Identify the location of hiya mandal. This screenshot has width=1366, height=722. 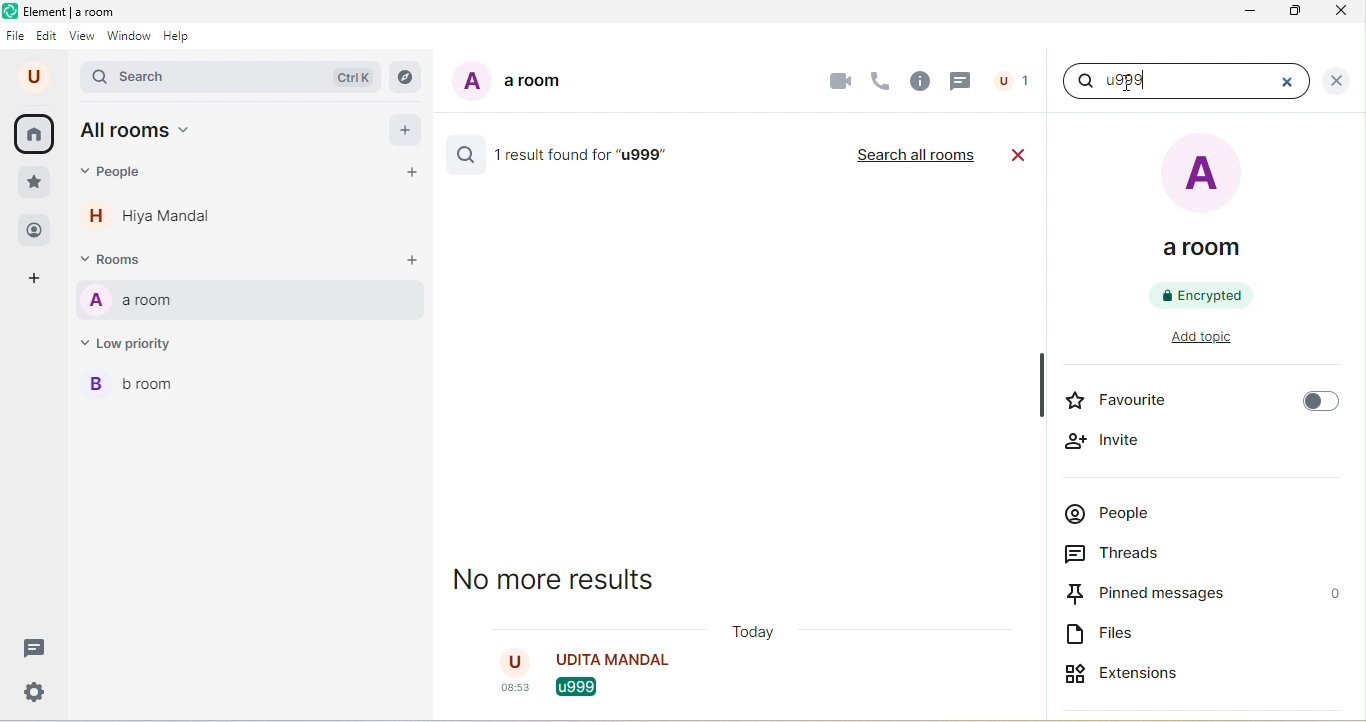
(157, 220).